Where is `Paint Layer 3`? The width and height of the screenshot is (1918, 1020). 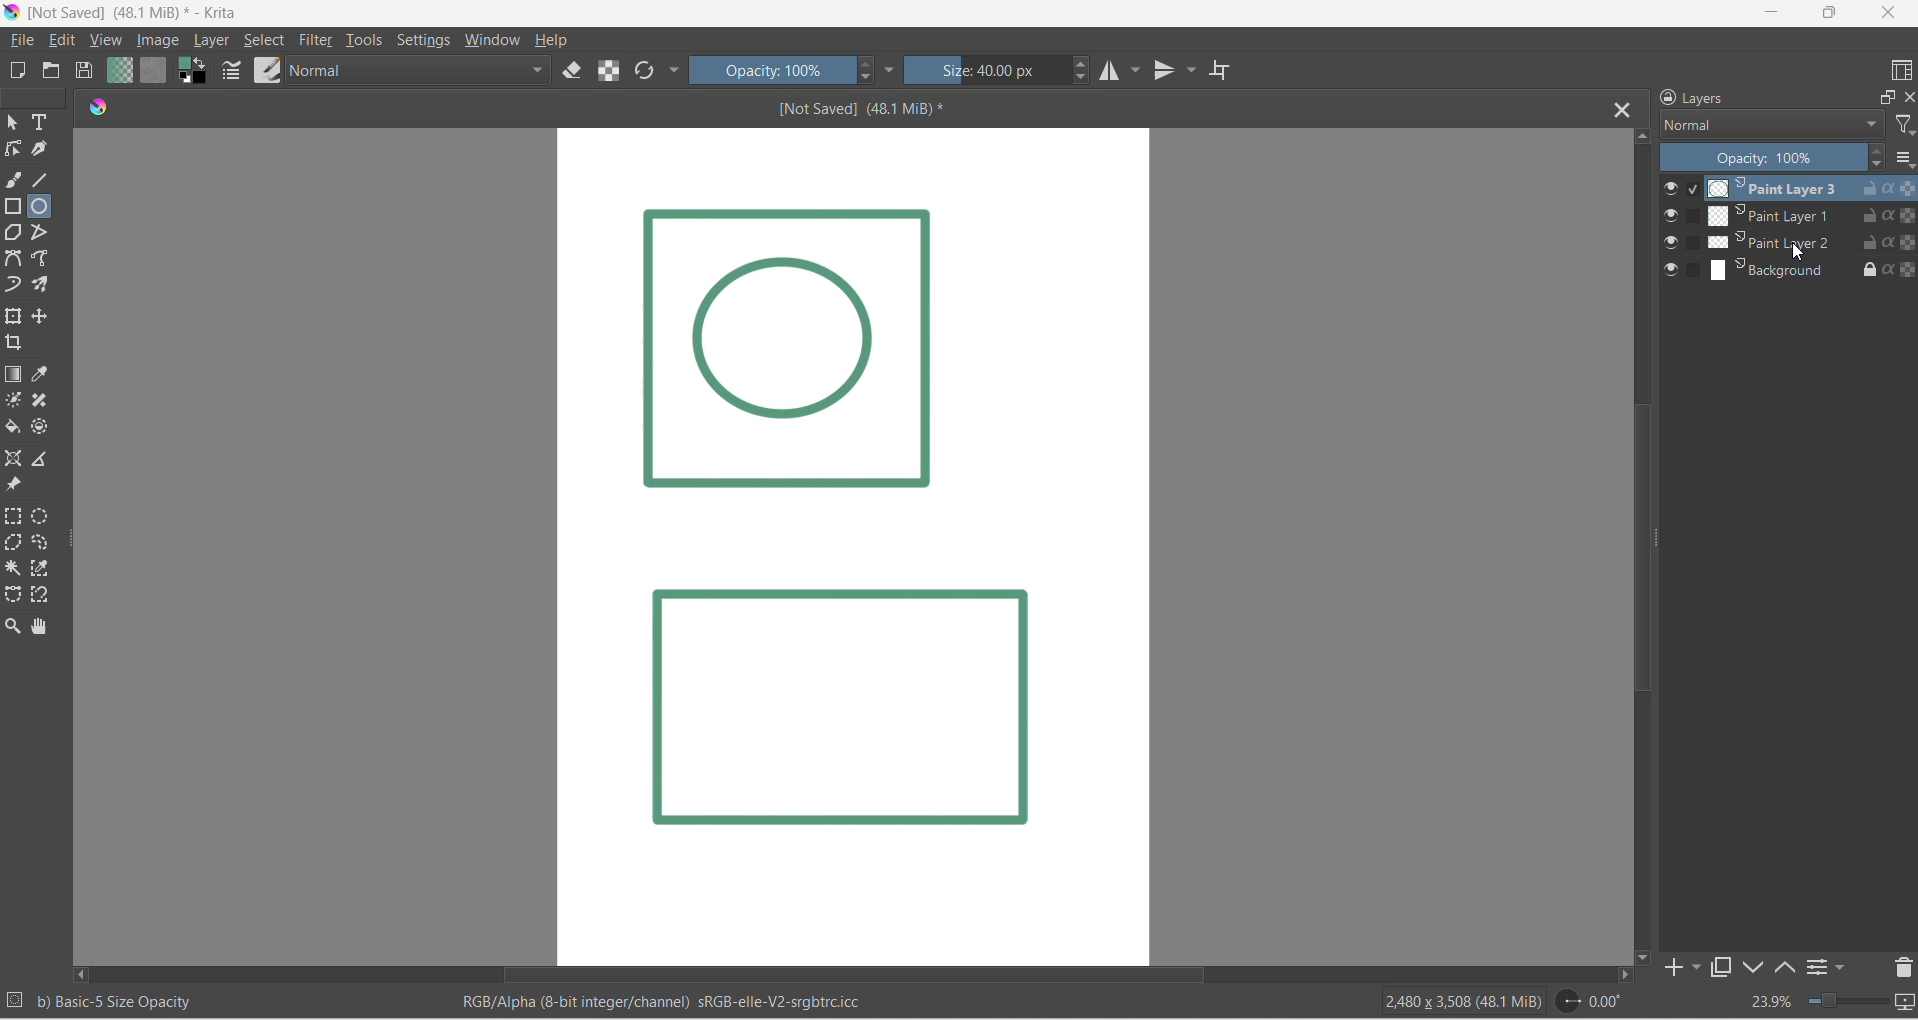
Paint Layer 3 is located at coordinates (1775, 187).